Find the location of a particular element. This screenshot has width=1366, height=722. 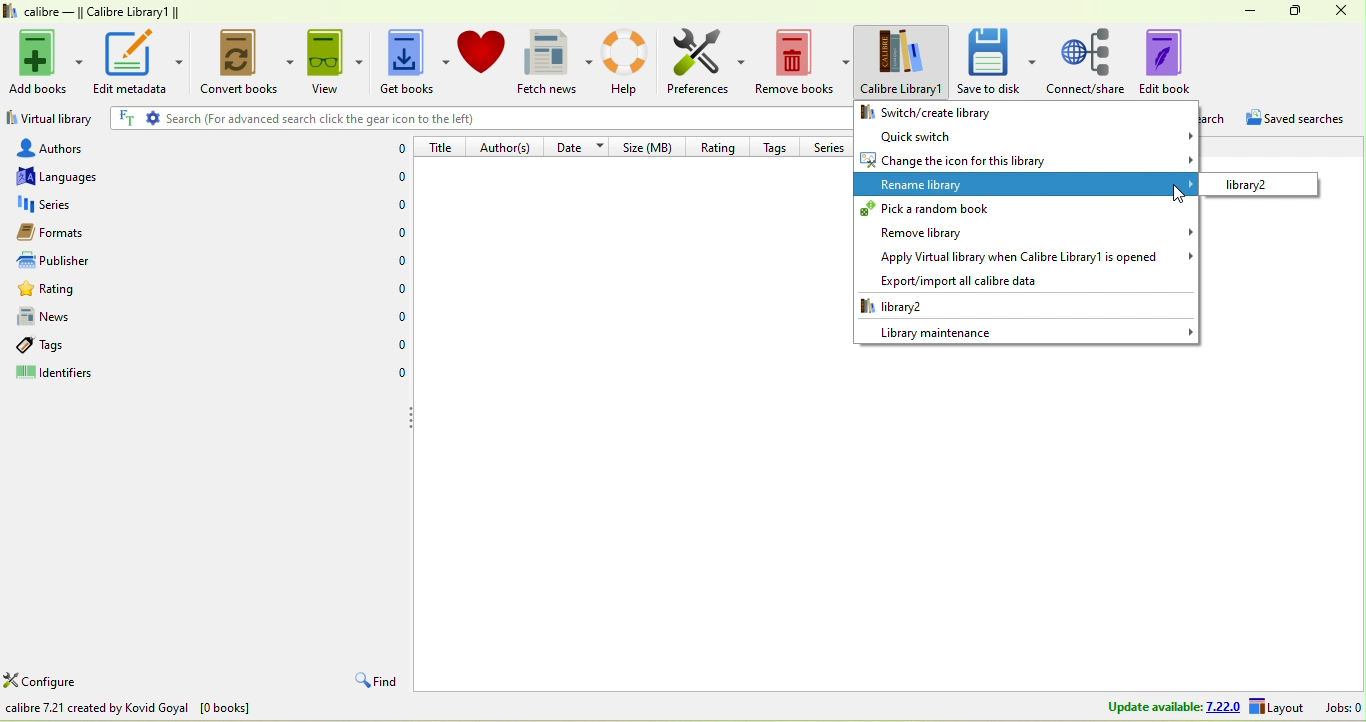

update available 7.22.0 logout is located at coordinates (1199, 708).